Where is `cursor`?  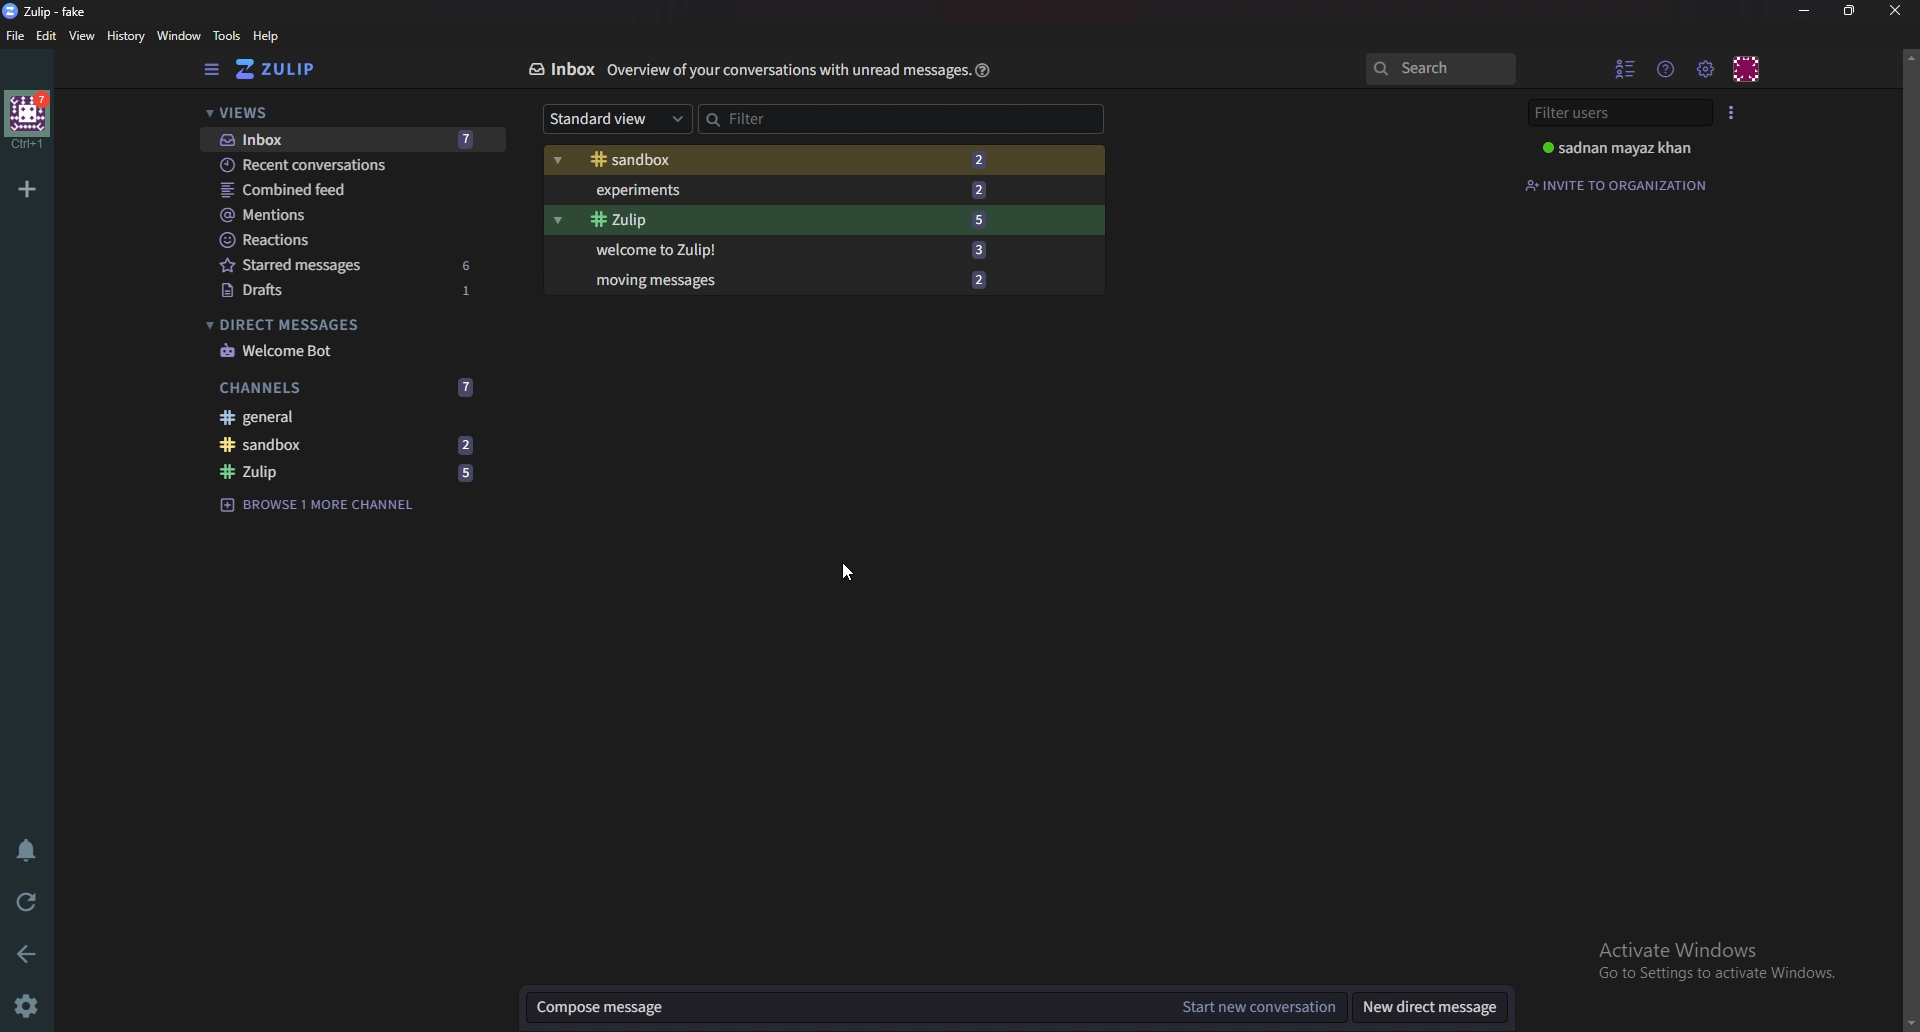
cursor is located at coordinates (850, 569).